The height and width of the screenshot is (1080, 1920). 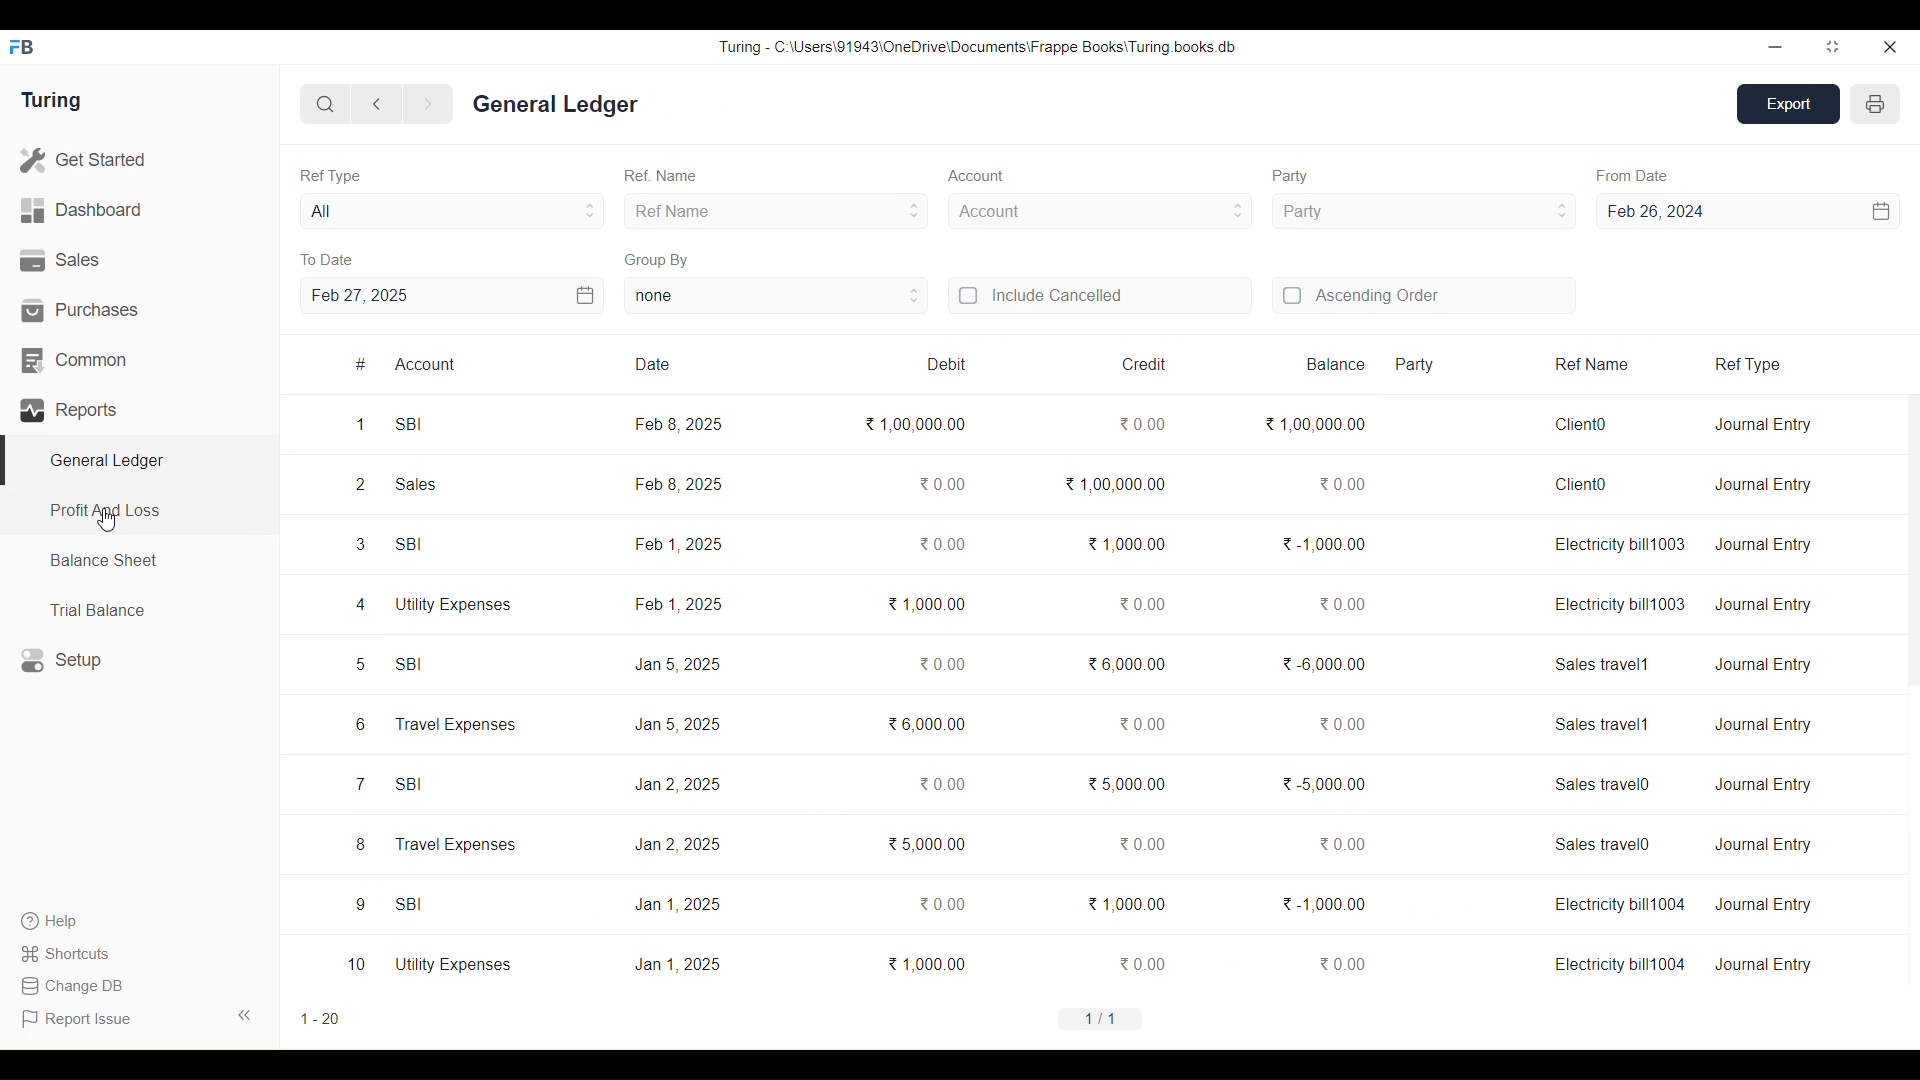 What do you see at coordinates (433, 604) in the screenshot?
I see `4 Utility Expenses` at bounding box center [433, 604].